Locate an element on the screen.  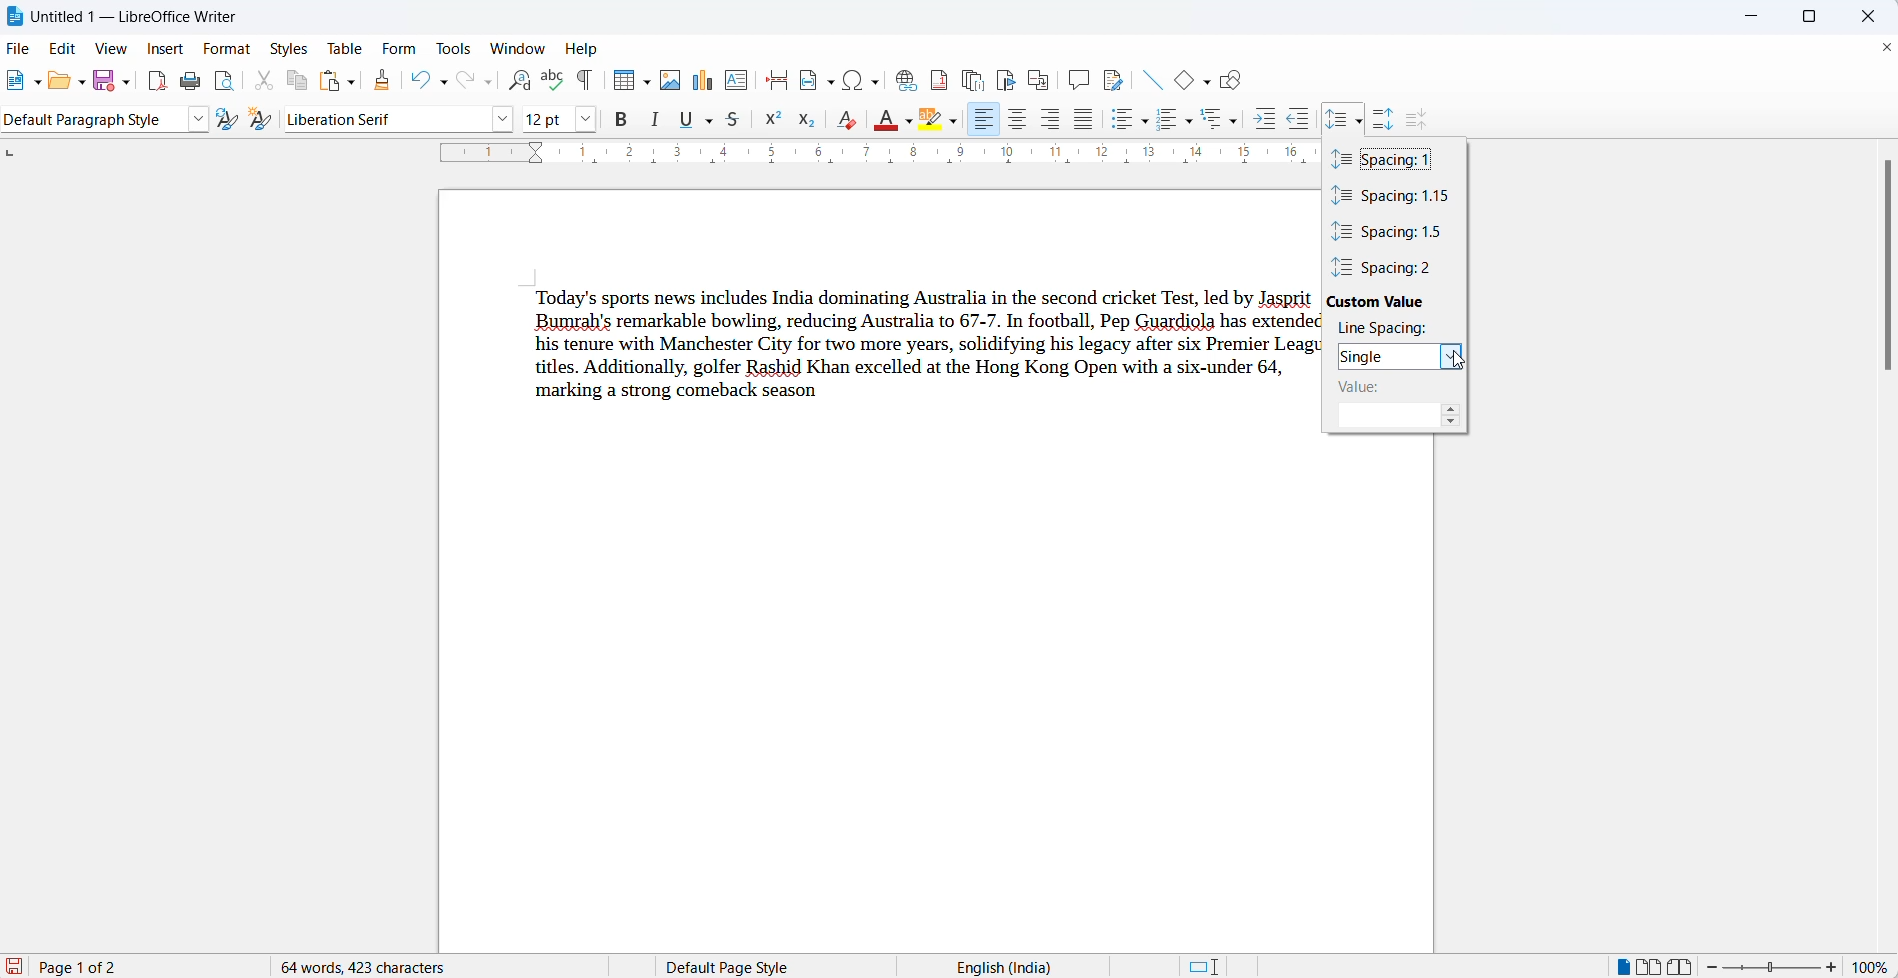
current style is located at coordinates (88, 121).